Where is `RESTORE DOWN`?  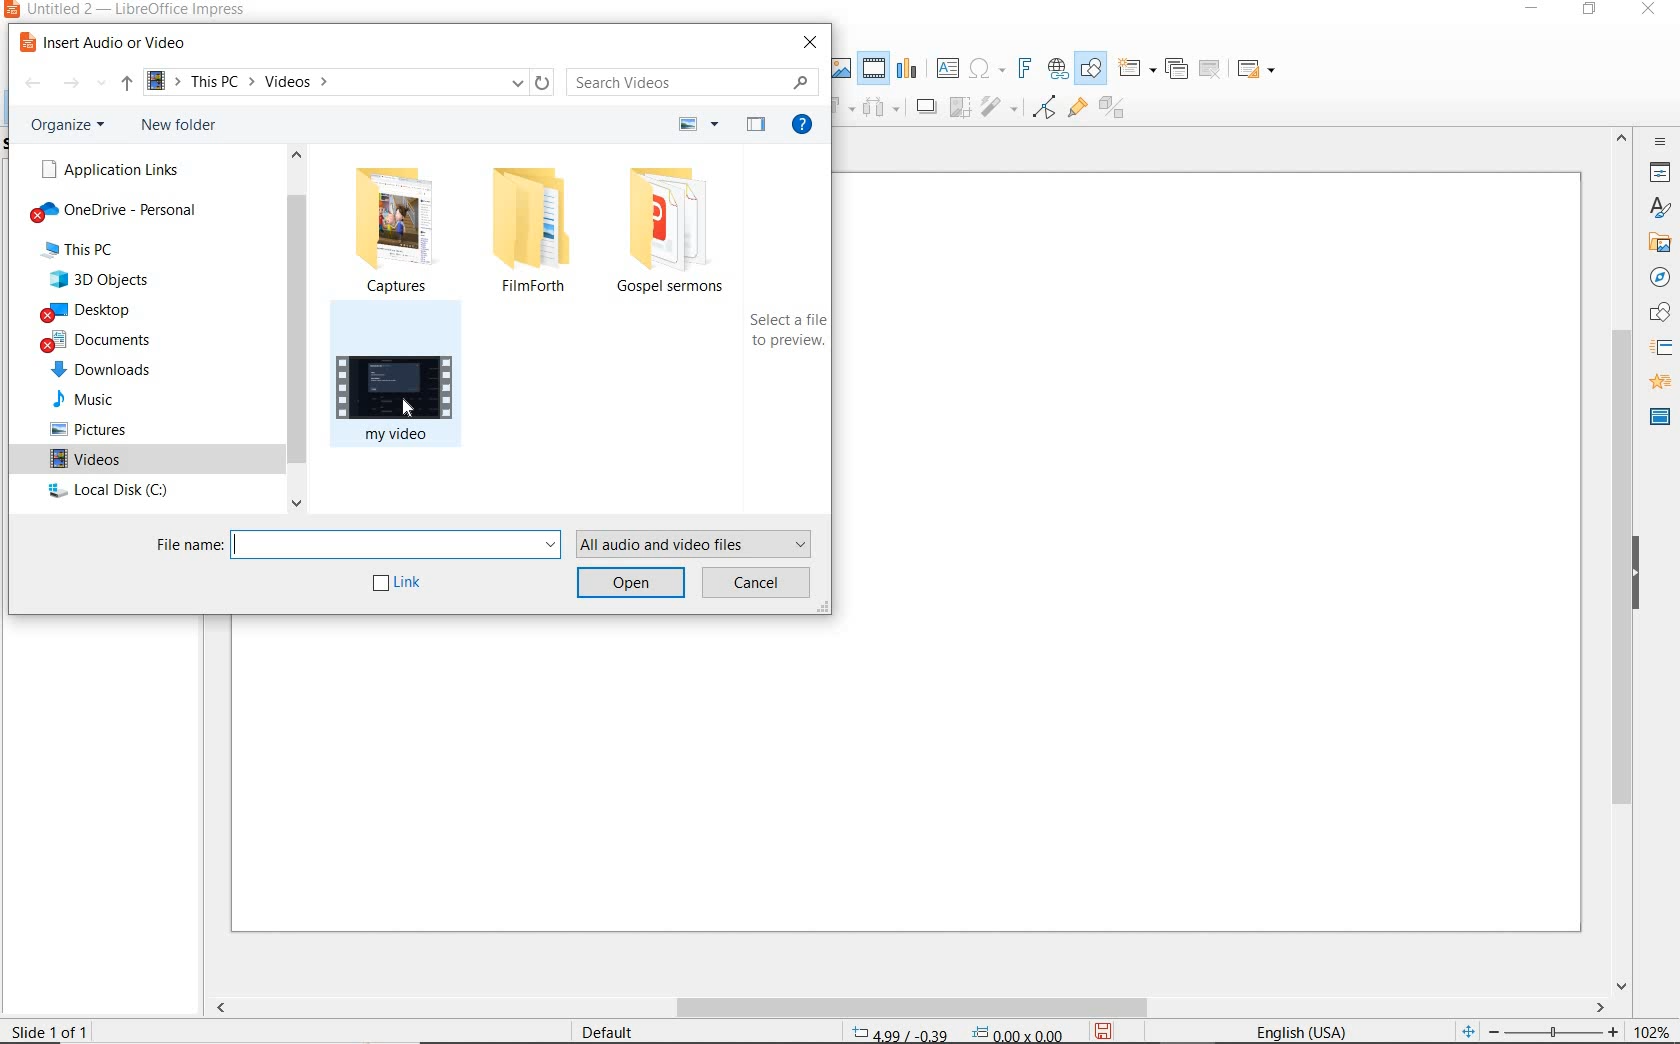
RESTORE DOWN is located at coordinates (1592, 11).